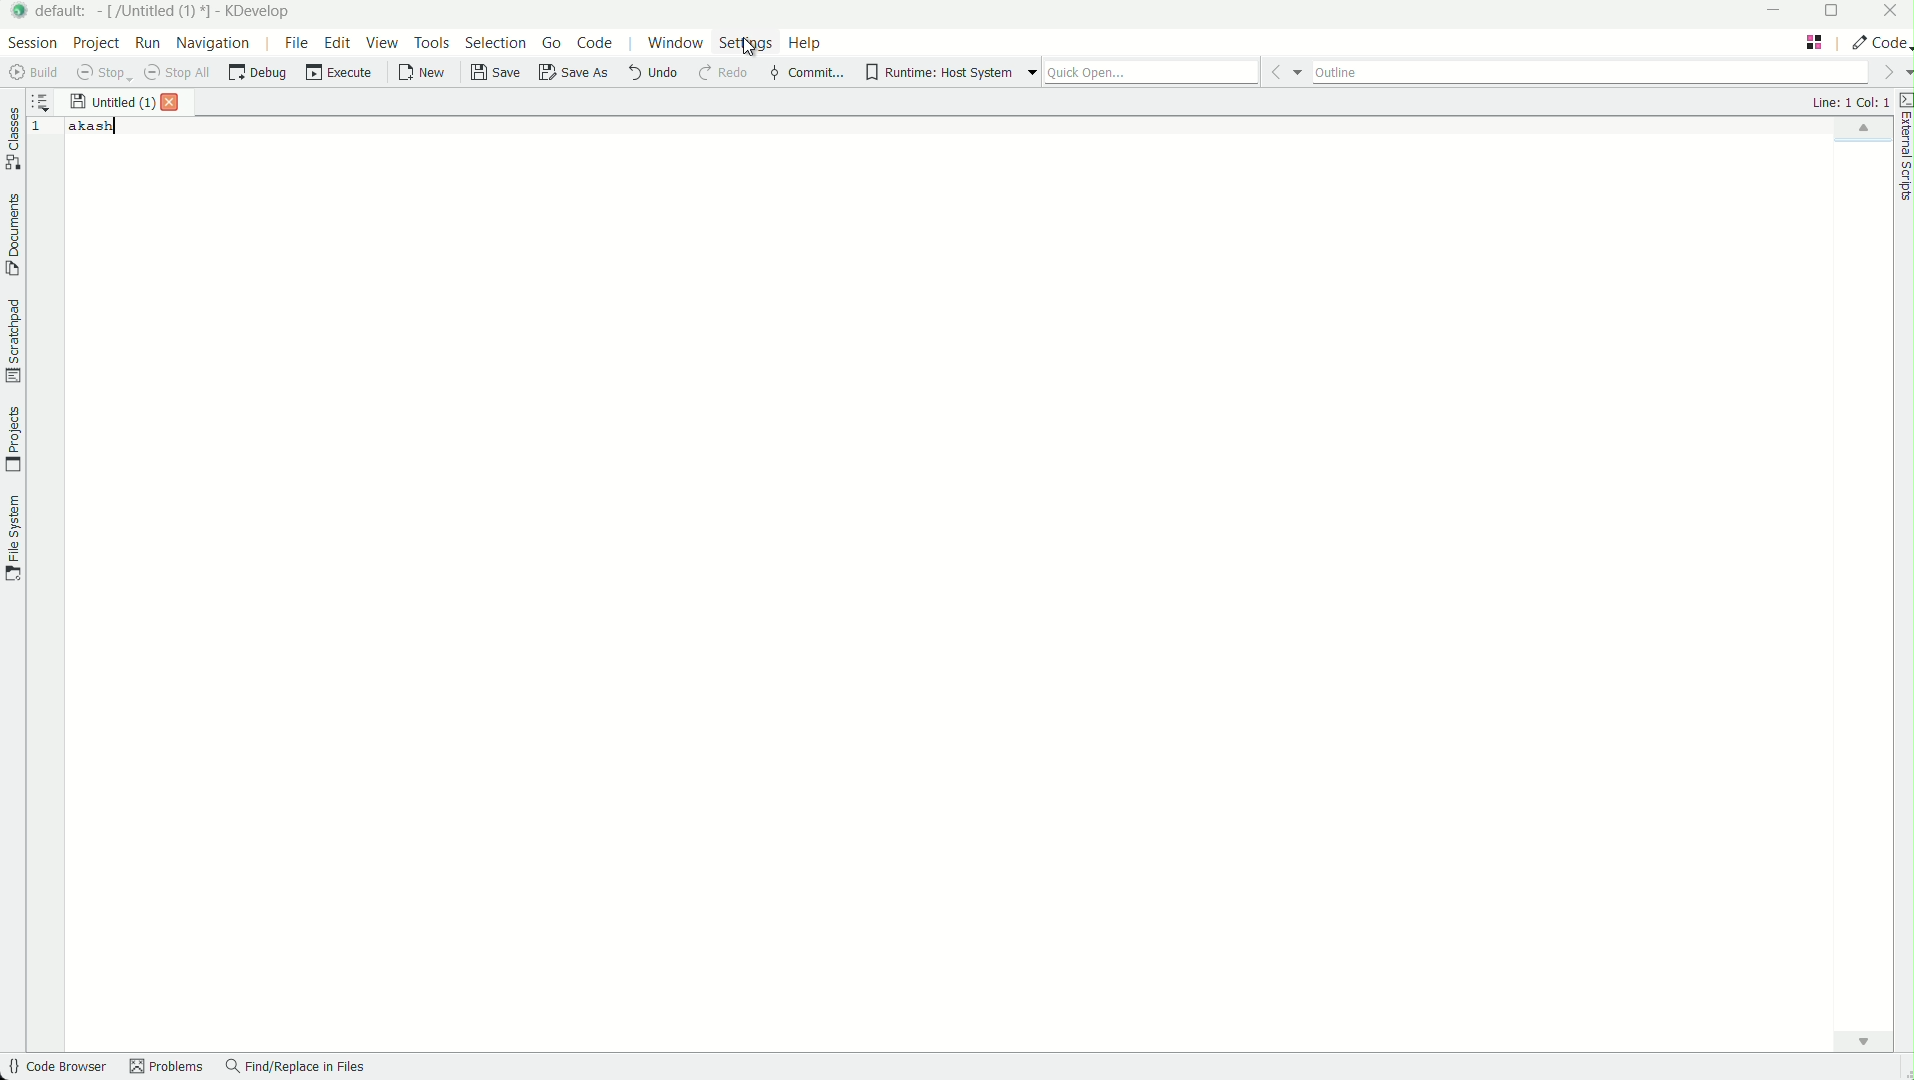  What do you see at coordinates (1849, 102) in the screenshot?
I see `cursor positions` at bounding box center [1849, 102].